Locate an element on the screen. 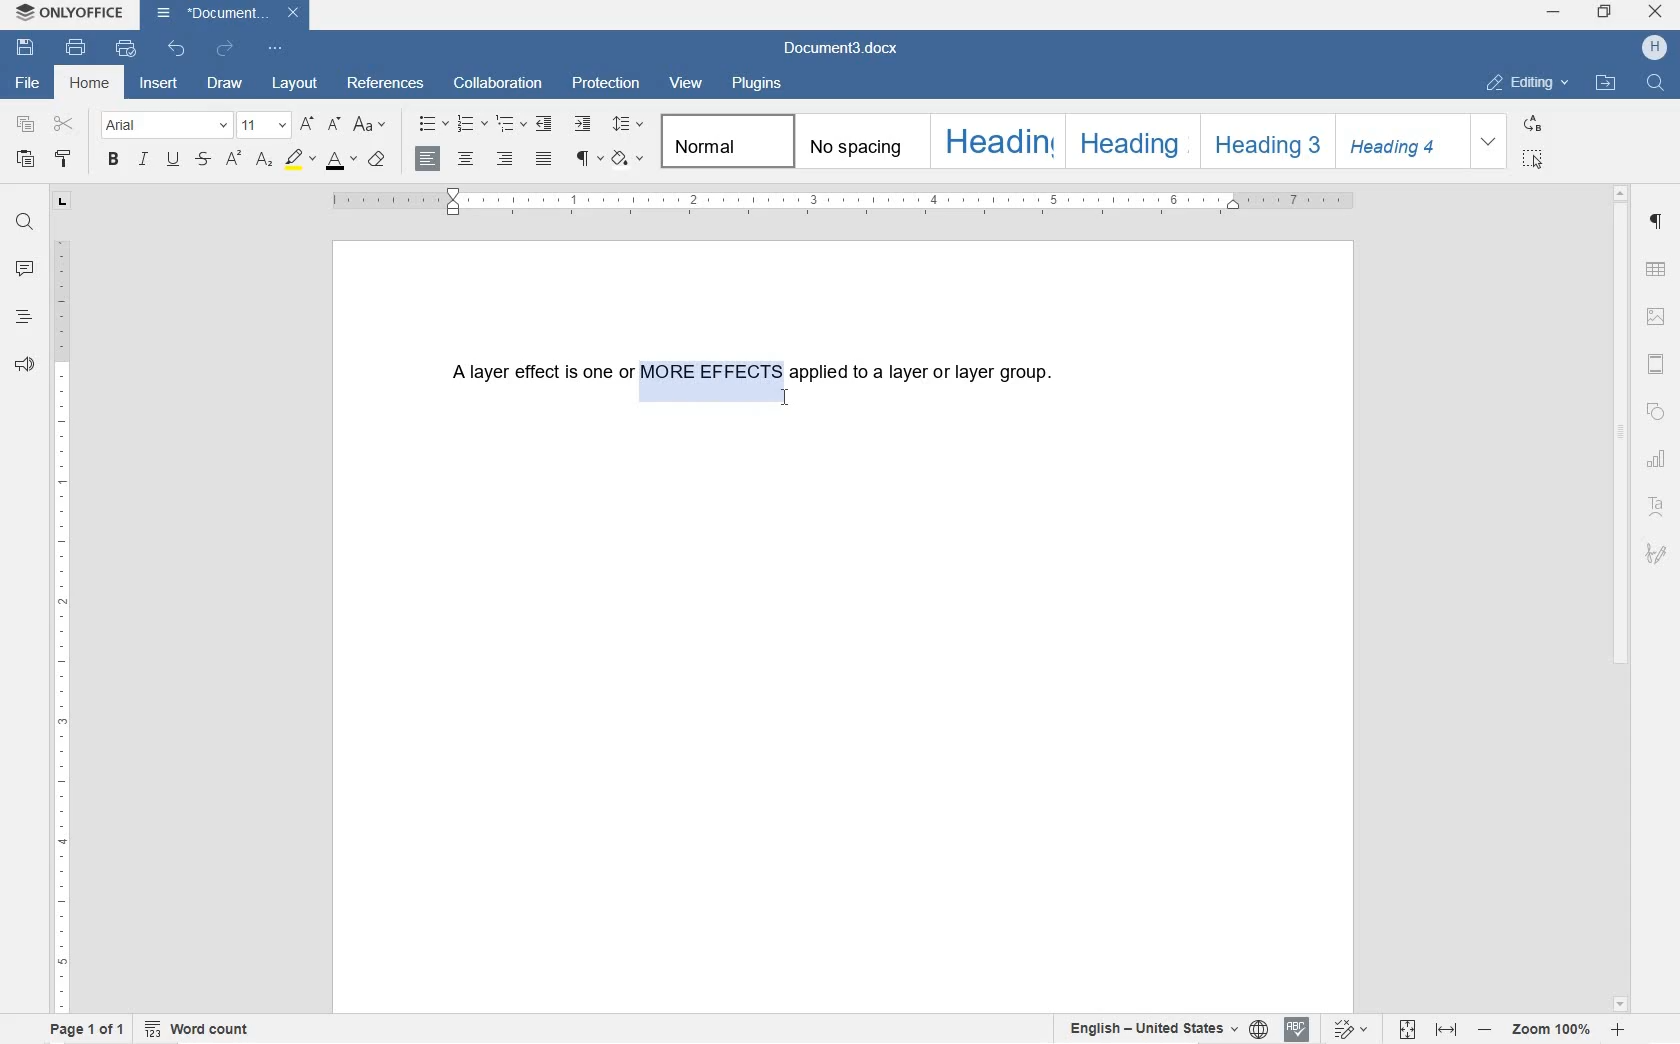  NO SPACING is located at coordinates (856, 141).